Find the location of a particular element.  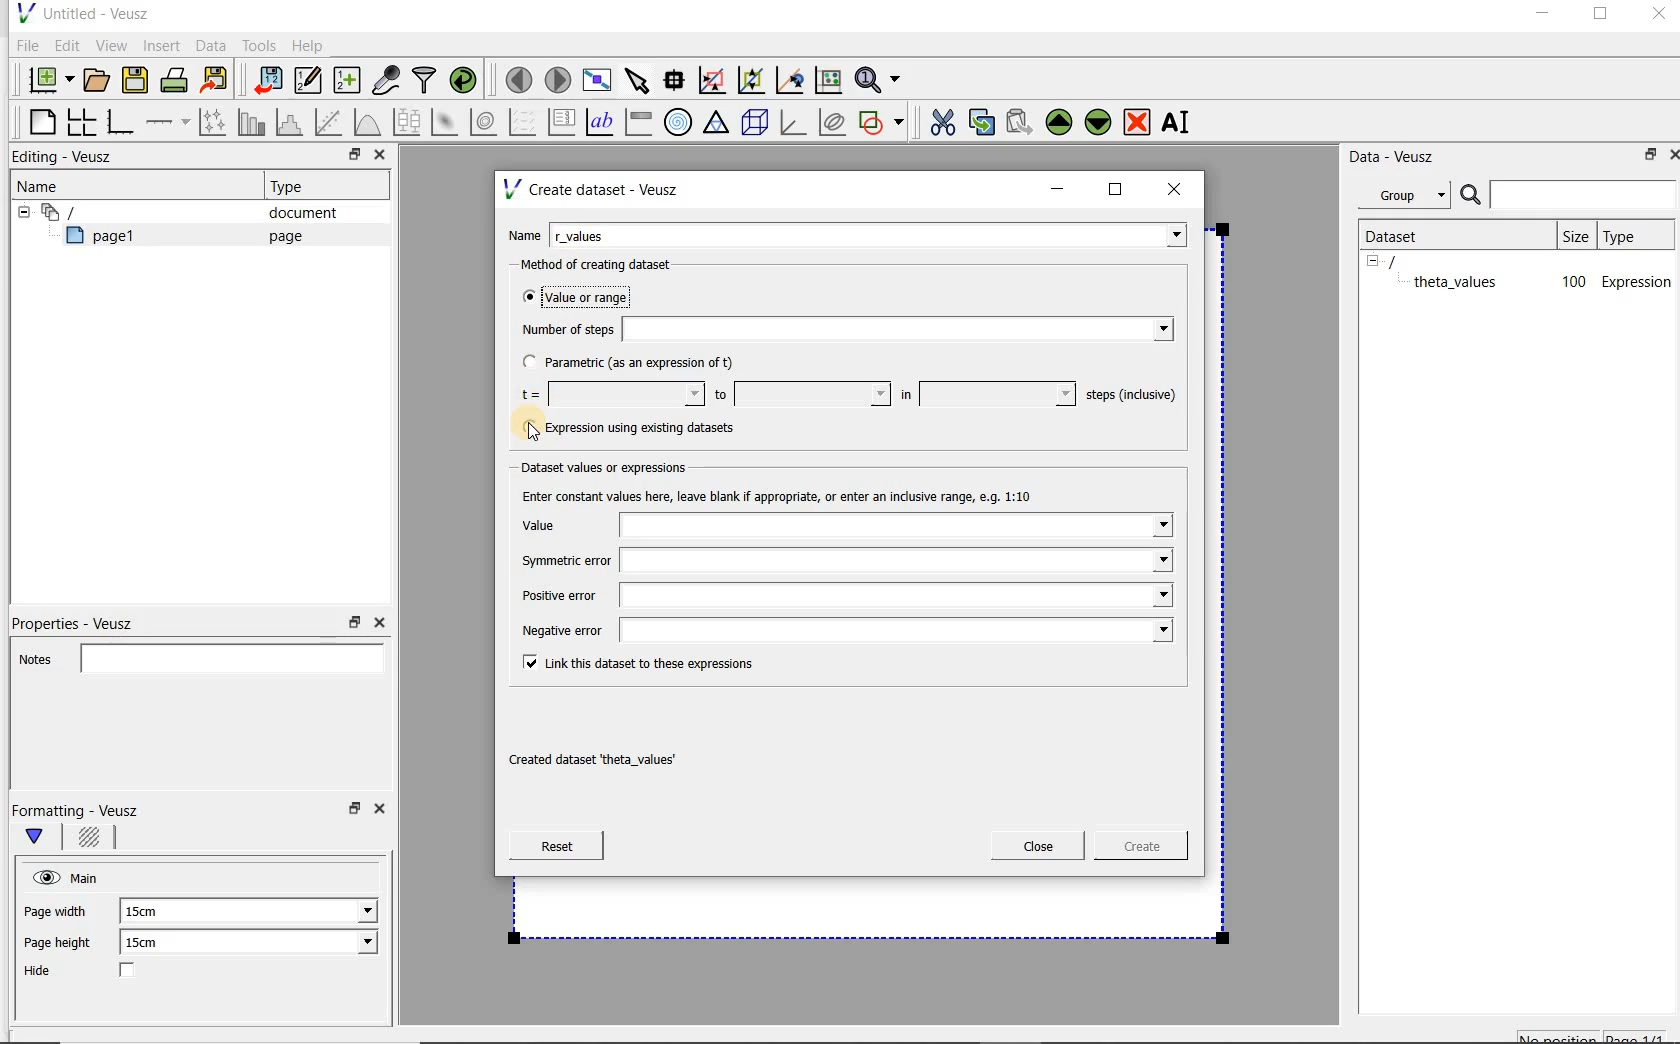

Positive error is located at coordinates (839, 600).